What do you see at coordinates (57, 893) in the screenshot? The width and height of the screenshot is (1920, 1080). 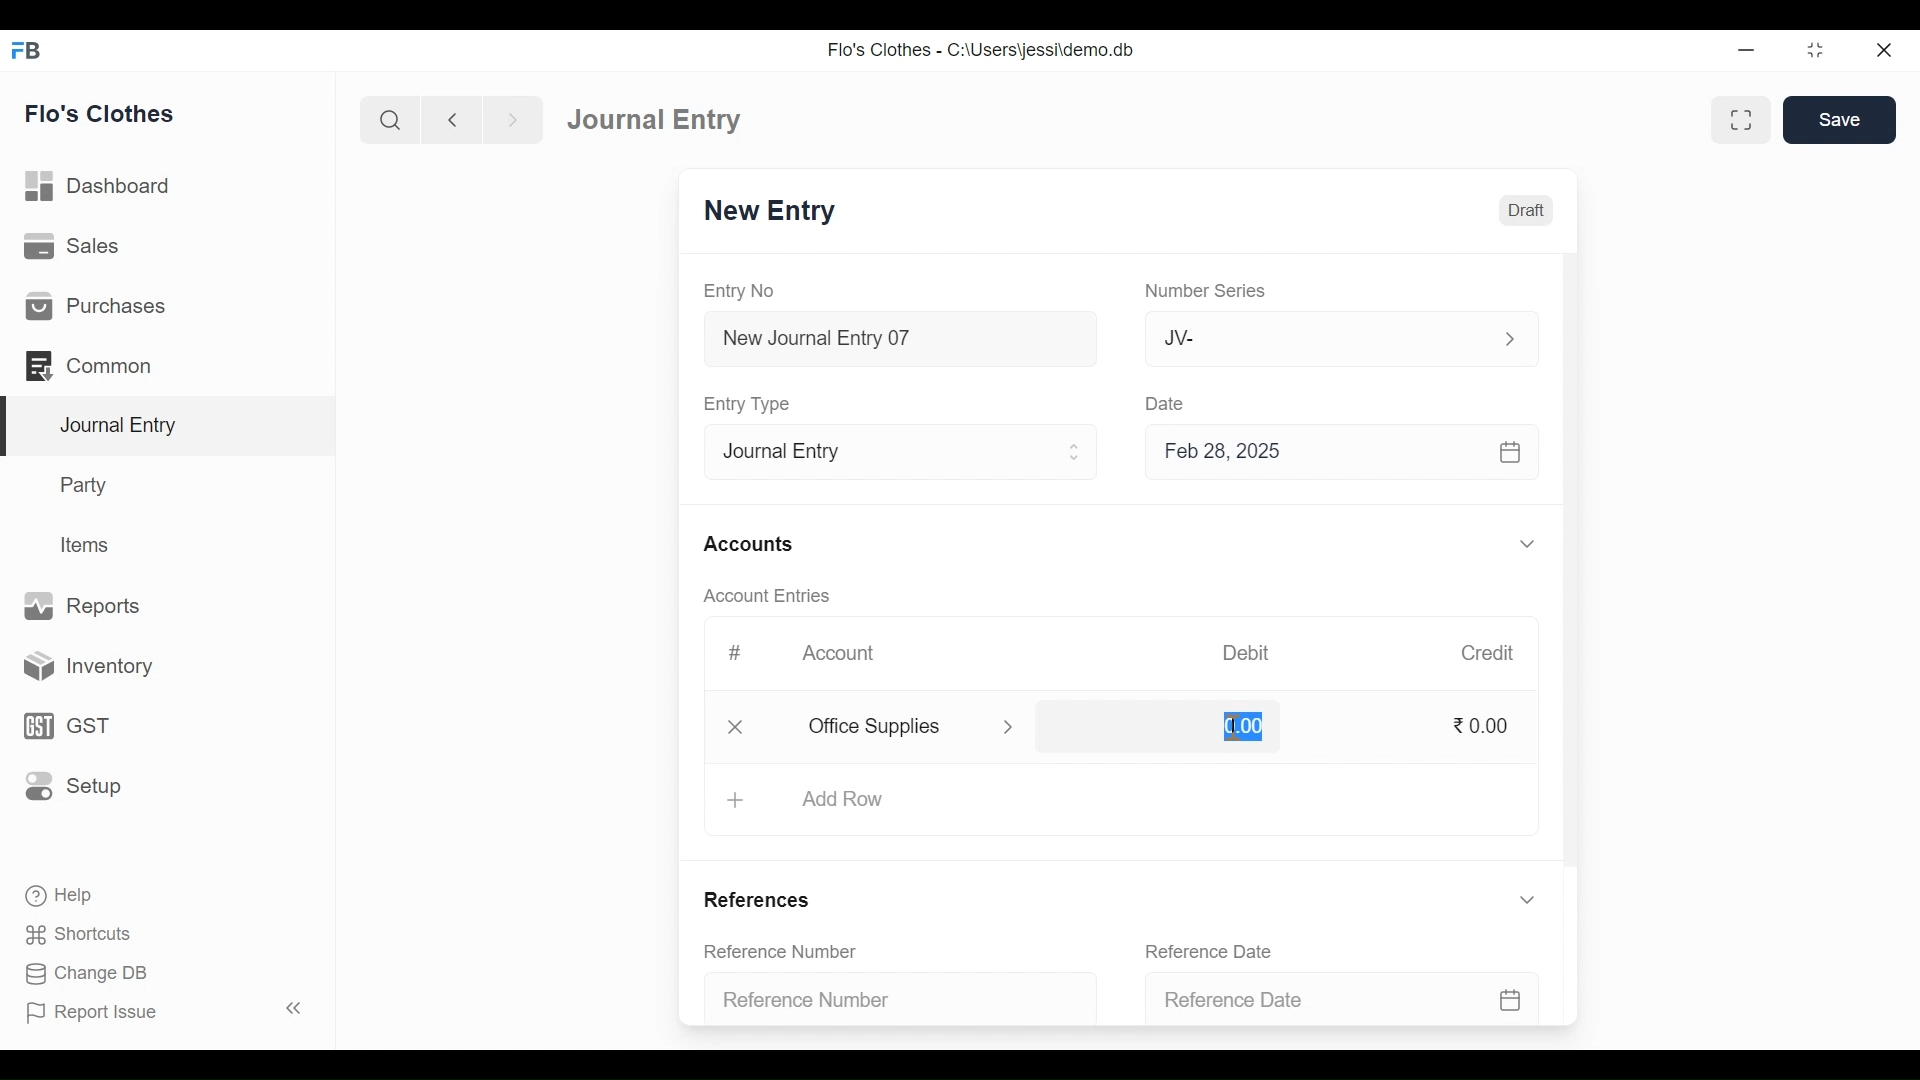 I see `Help` at bounding box center [57, 893].